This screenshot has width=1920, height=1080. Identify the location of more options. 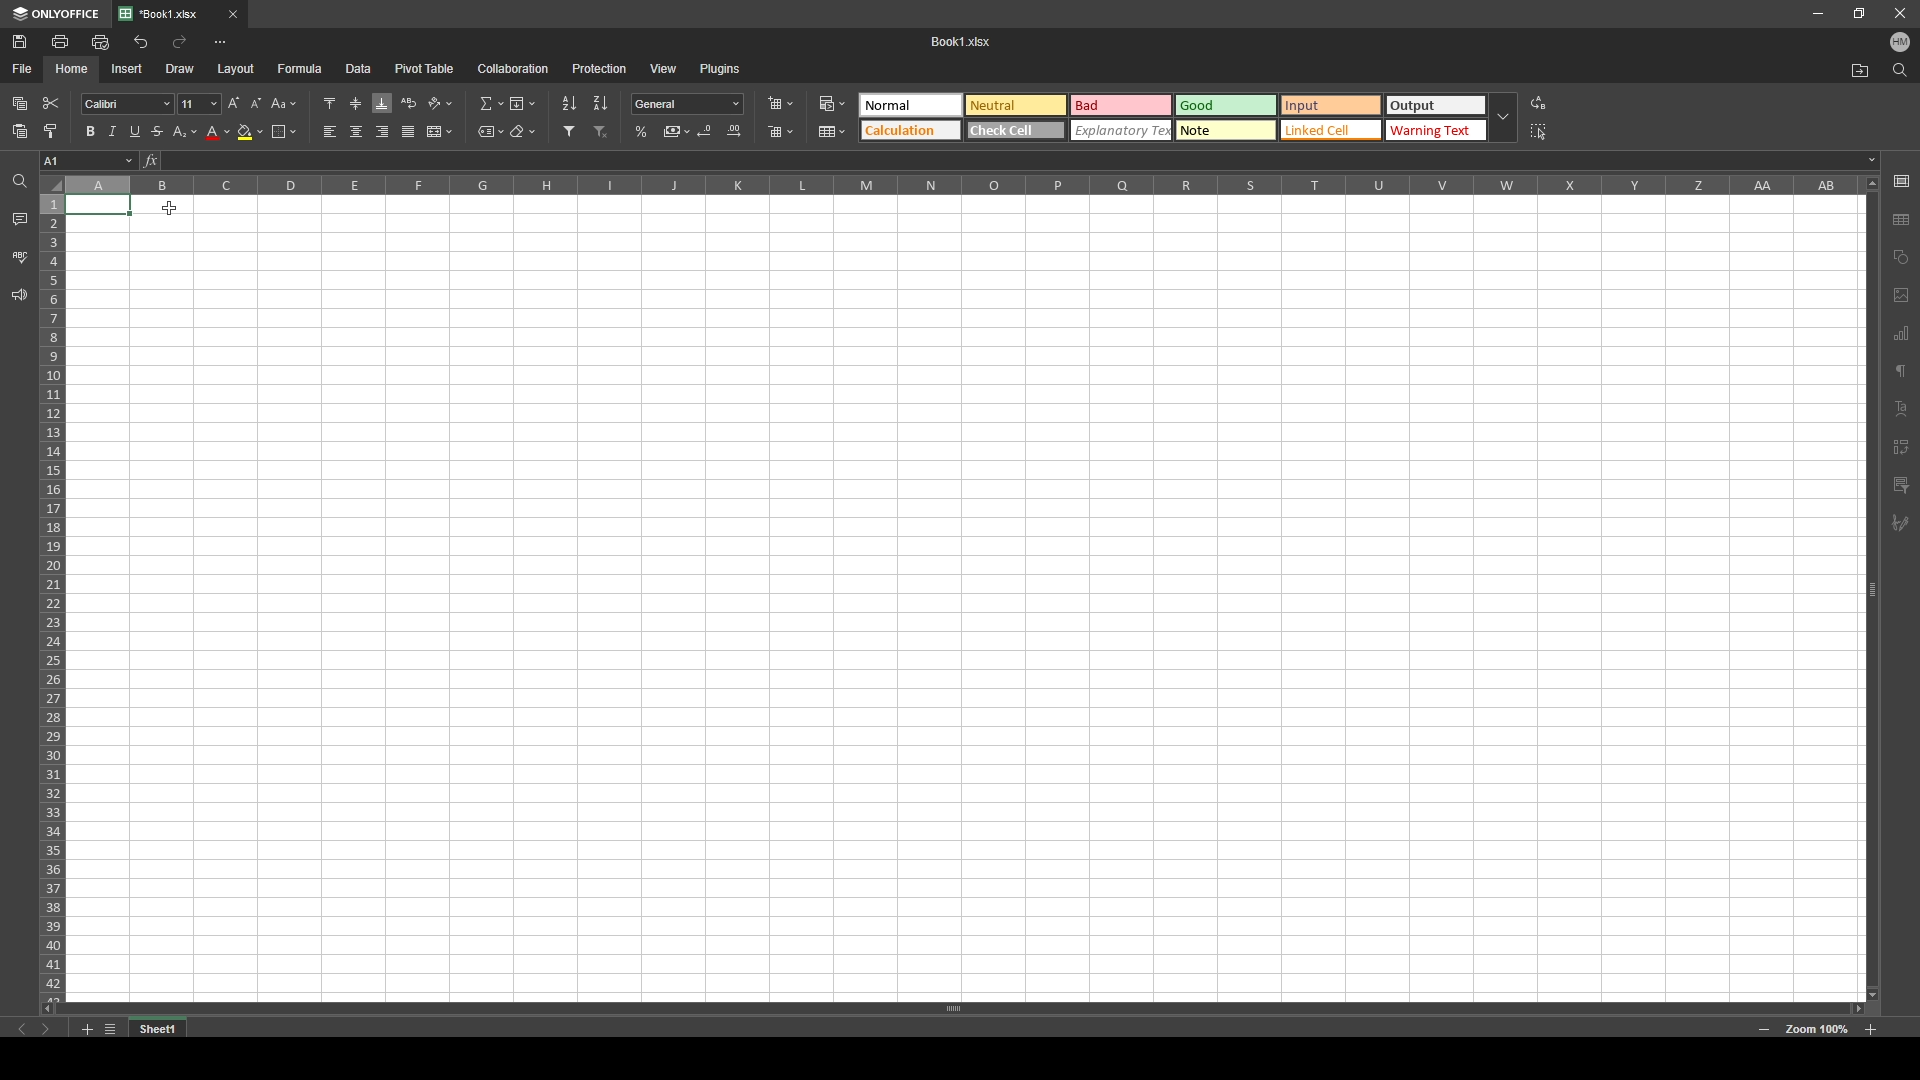
(221, 43).